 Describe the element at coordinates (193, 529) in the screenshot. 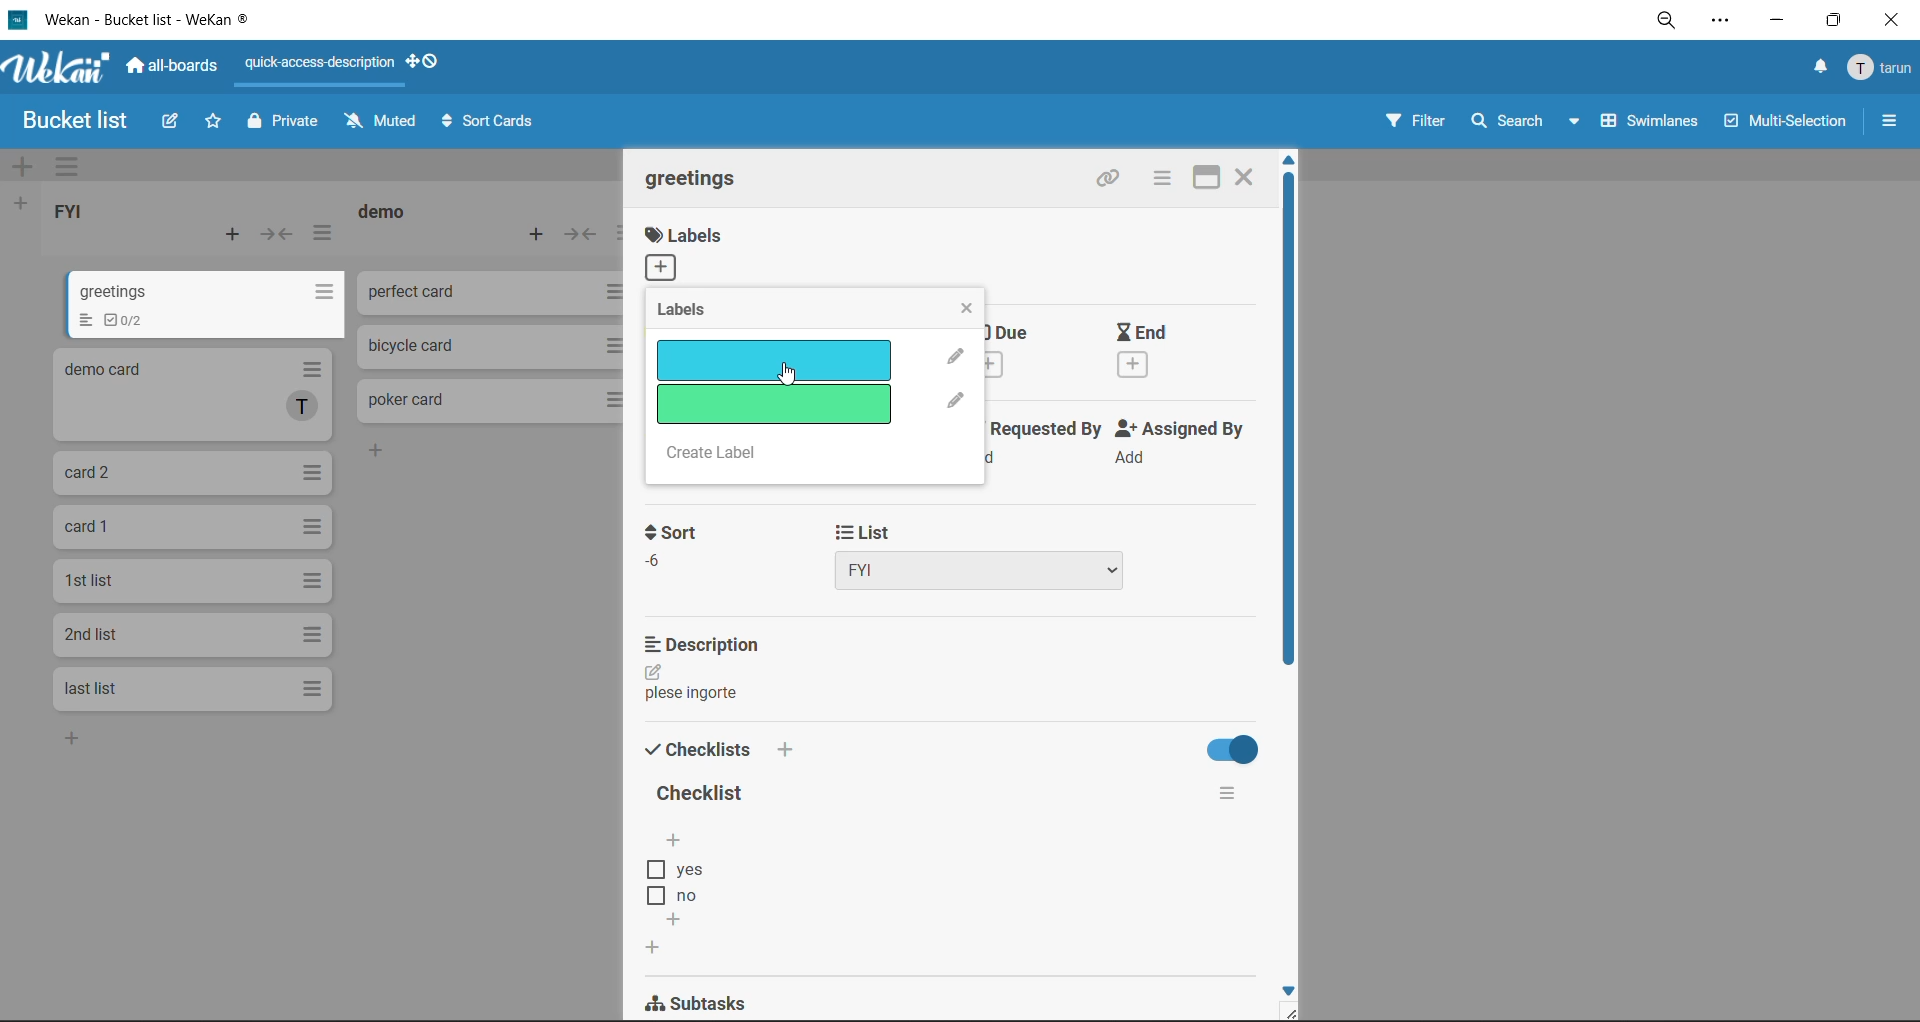

I see `card 4` at that location.